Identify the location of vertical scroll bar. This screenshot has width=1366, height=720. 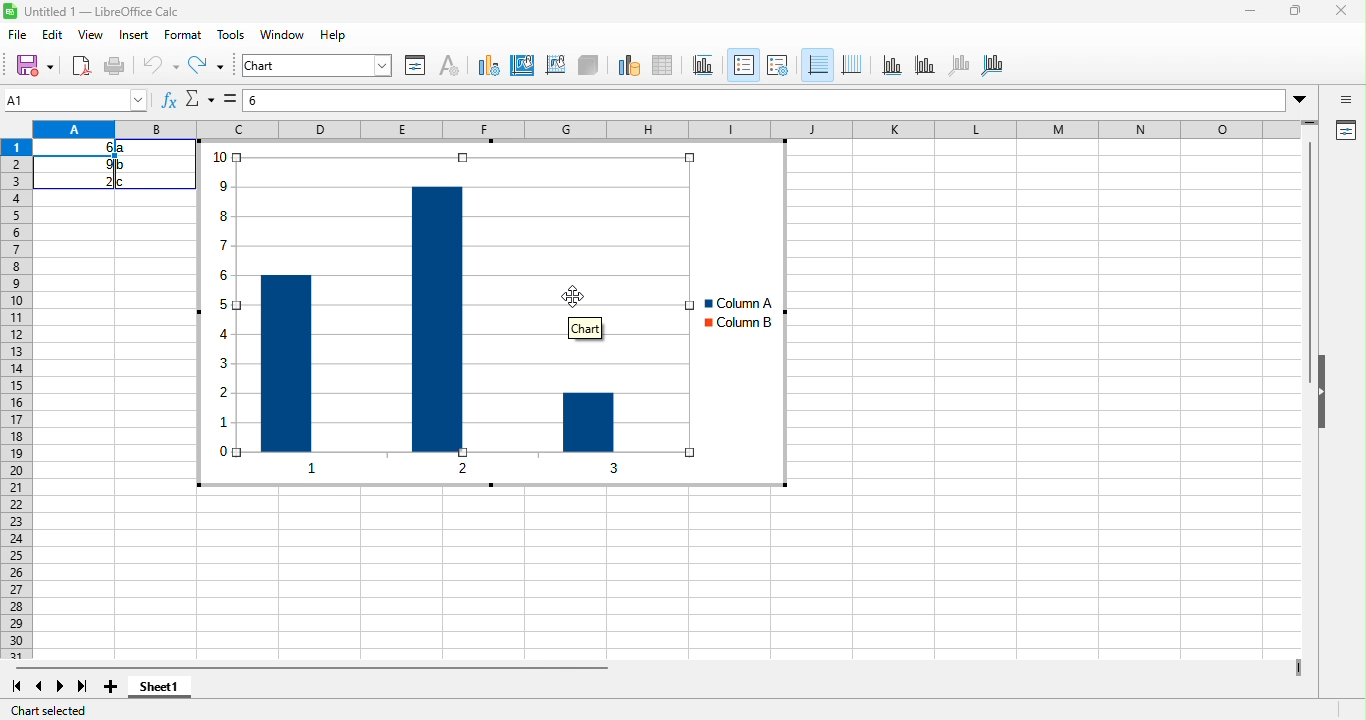
(1312, 267).